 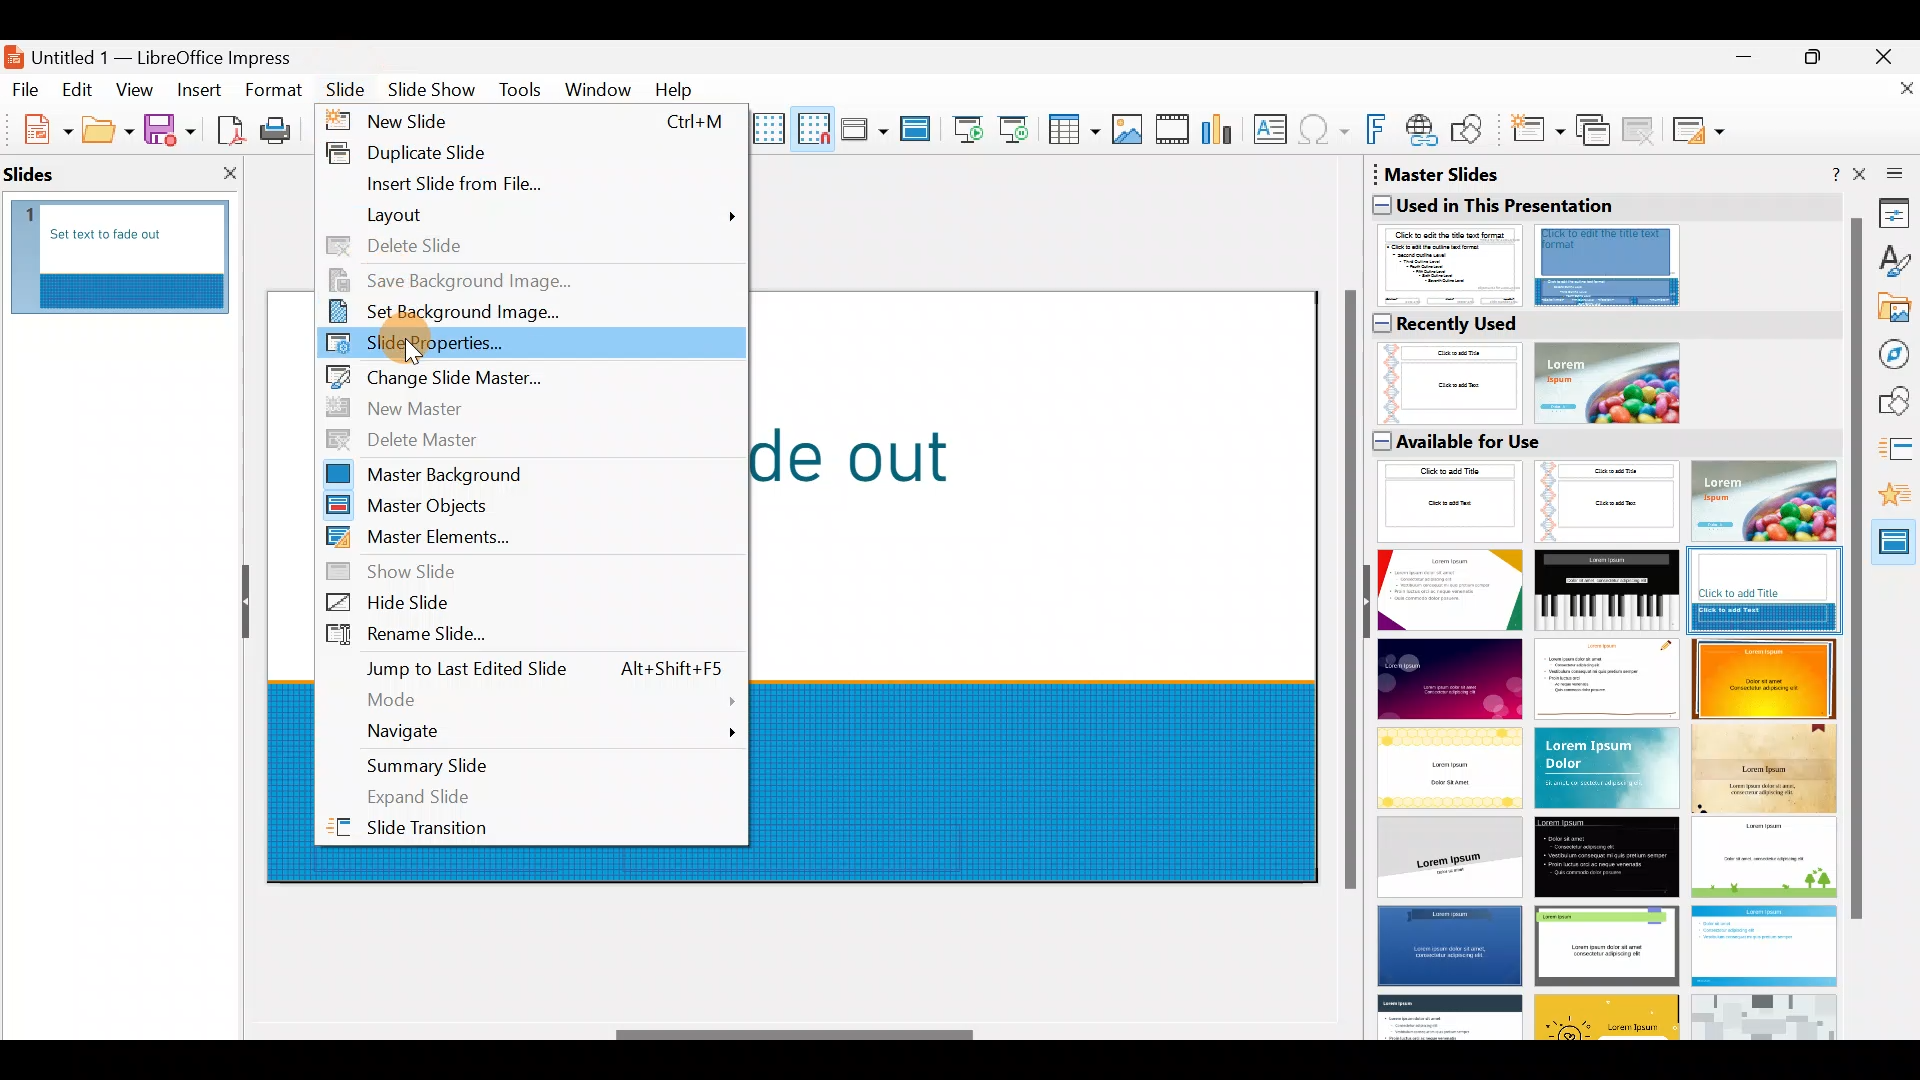 I want to click on slides, so click(x=42, y=175).